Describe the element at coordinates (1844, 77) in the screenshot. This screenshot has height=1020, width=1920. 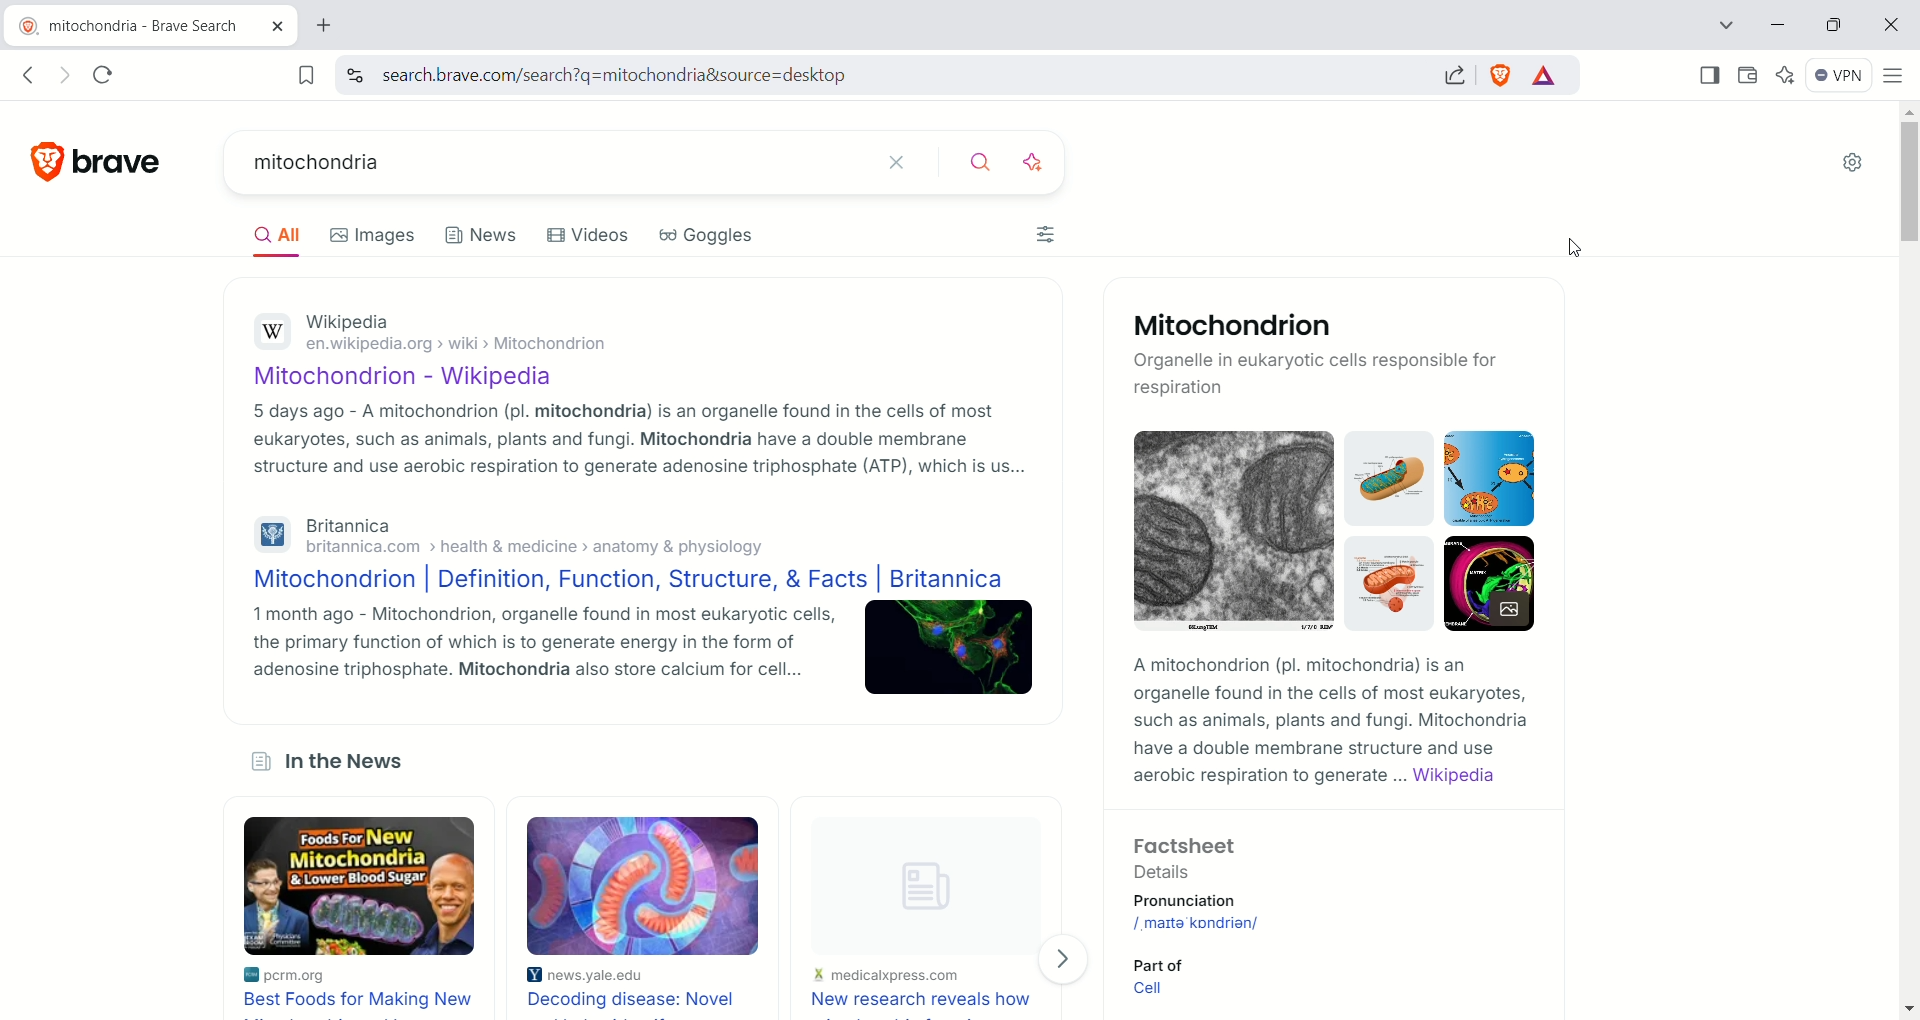
I see `VPN` at that location.